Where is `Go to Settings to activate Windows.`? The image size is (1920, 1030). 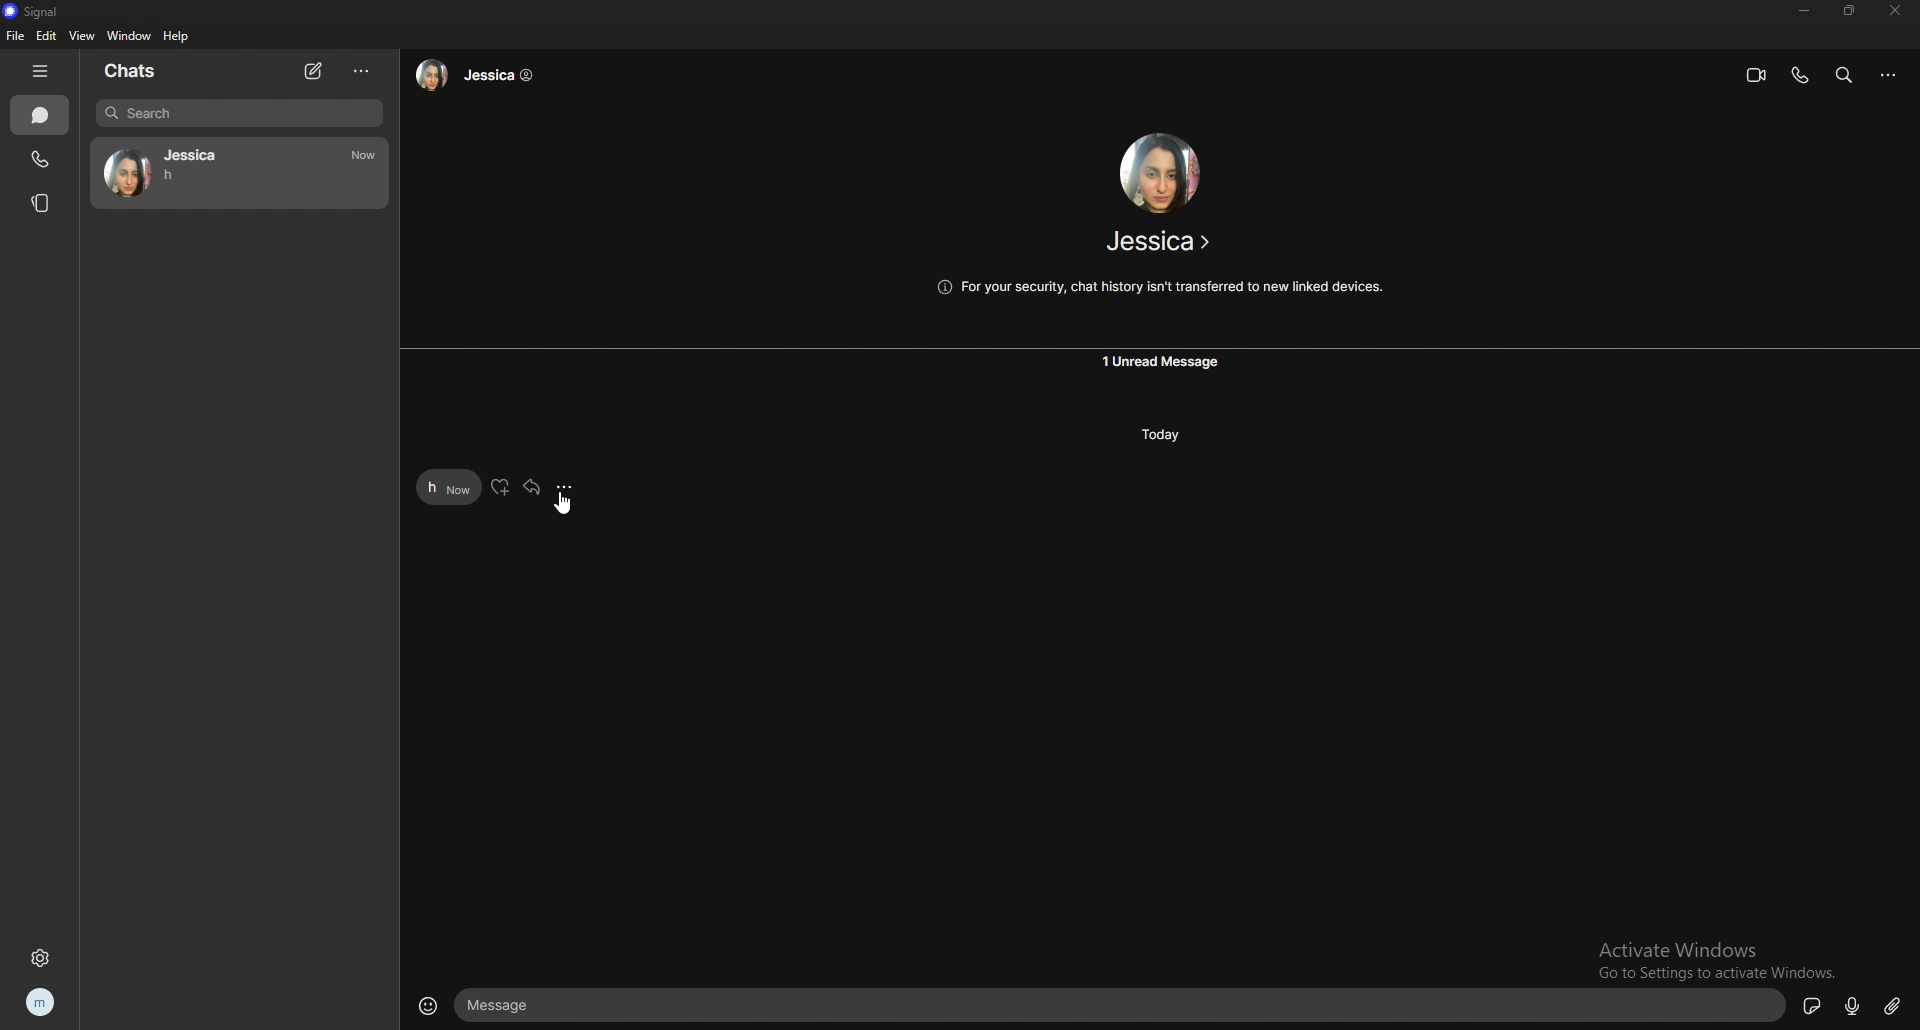 Go to Settings to activate Windows. is located at coordinates (1712, 975).